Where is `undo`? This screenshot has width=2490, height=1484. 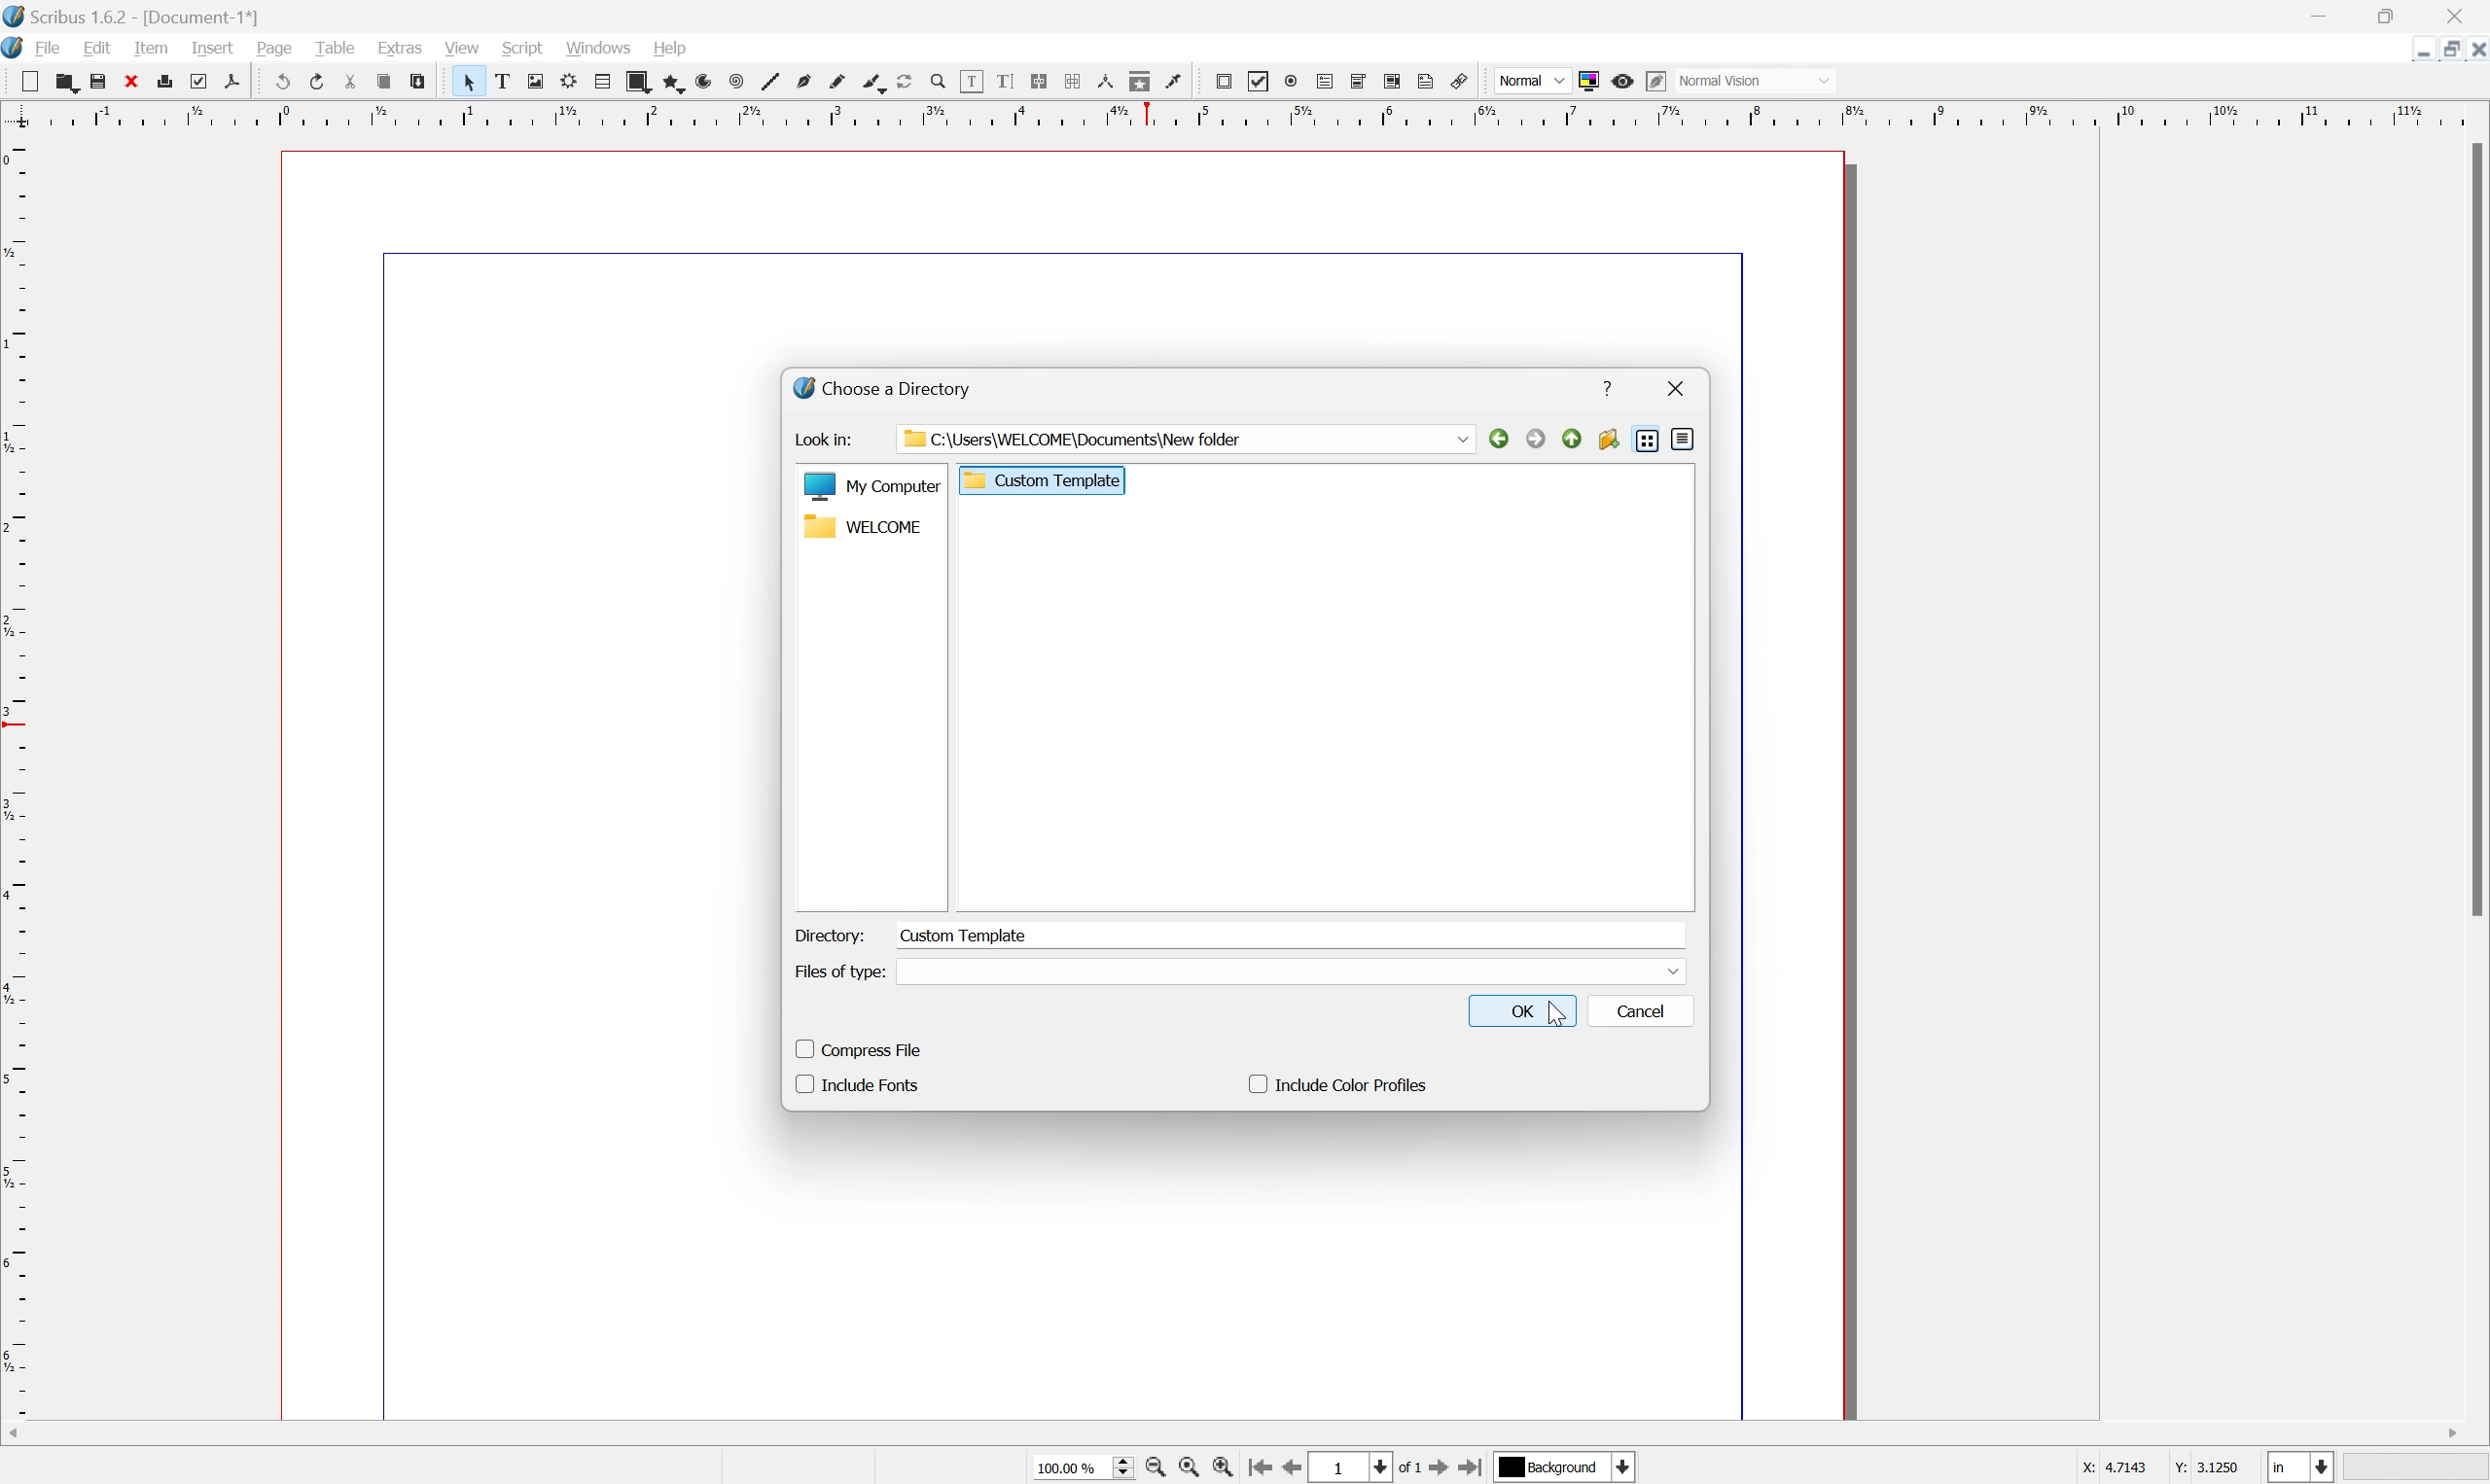 undo is located at coordinates (279, 81).